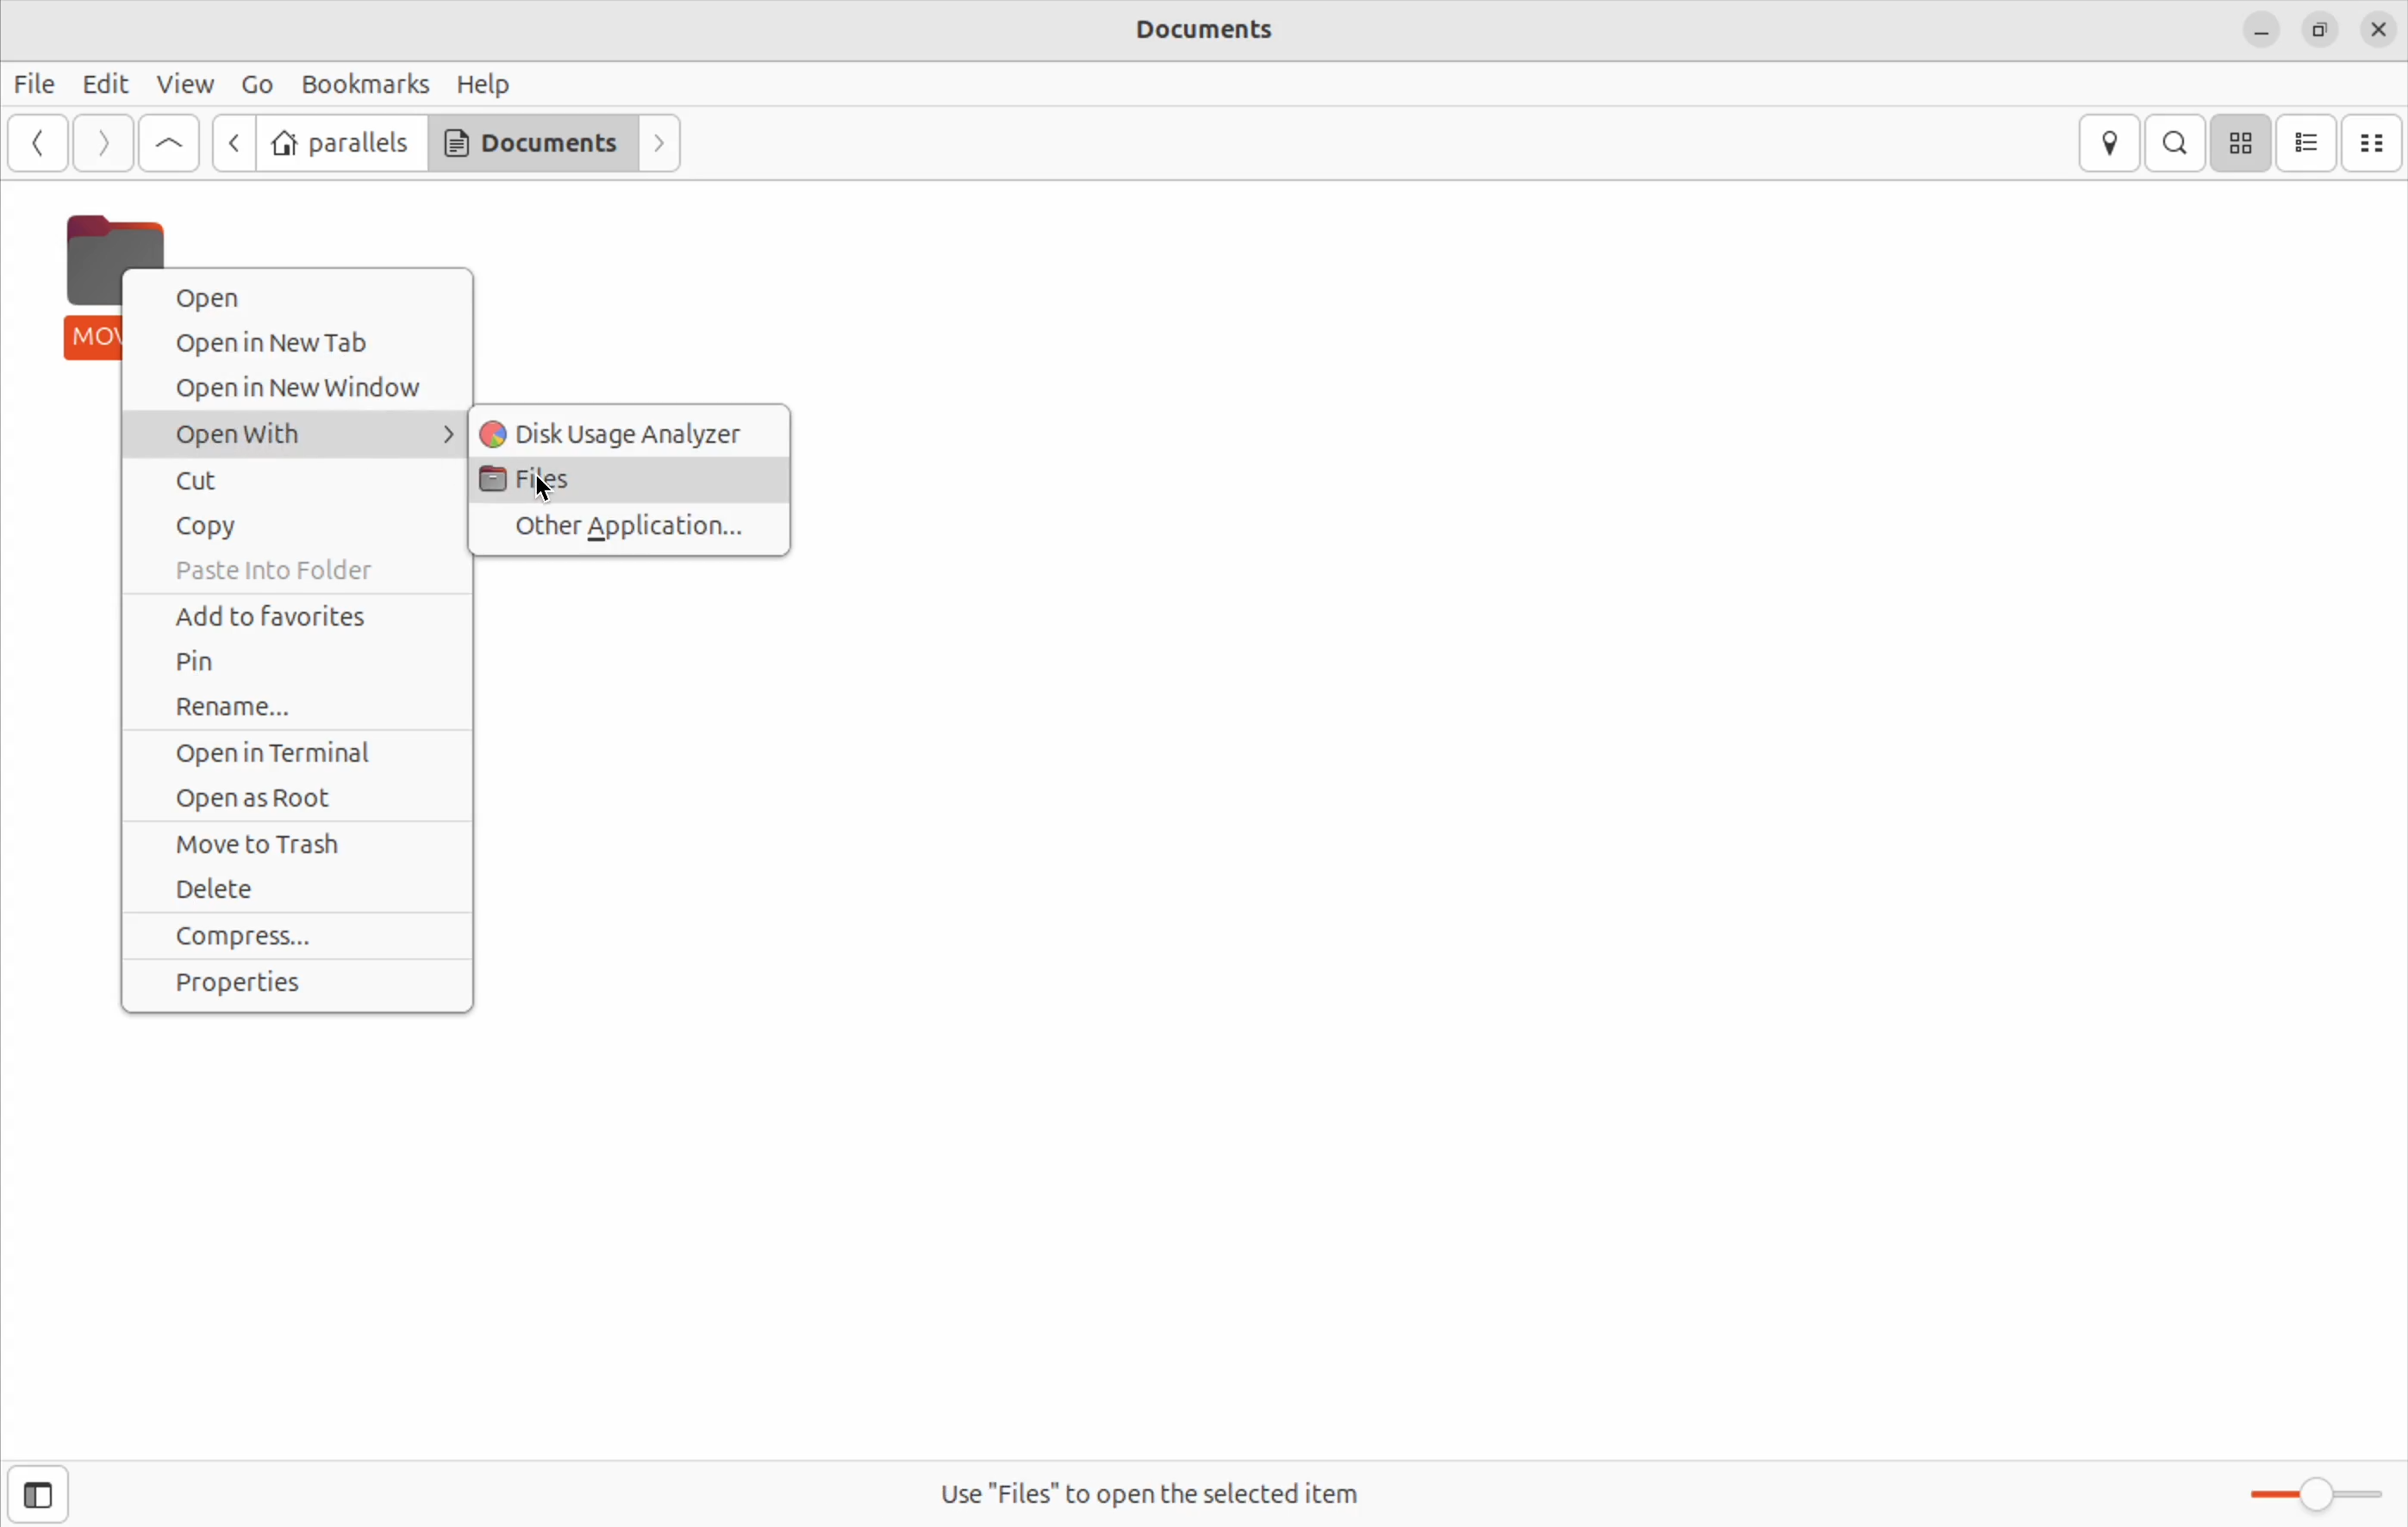  Describe the element at coordinates (2320, 28) in the screenshot. I see `resize` at that location.